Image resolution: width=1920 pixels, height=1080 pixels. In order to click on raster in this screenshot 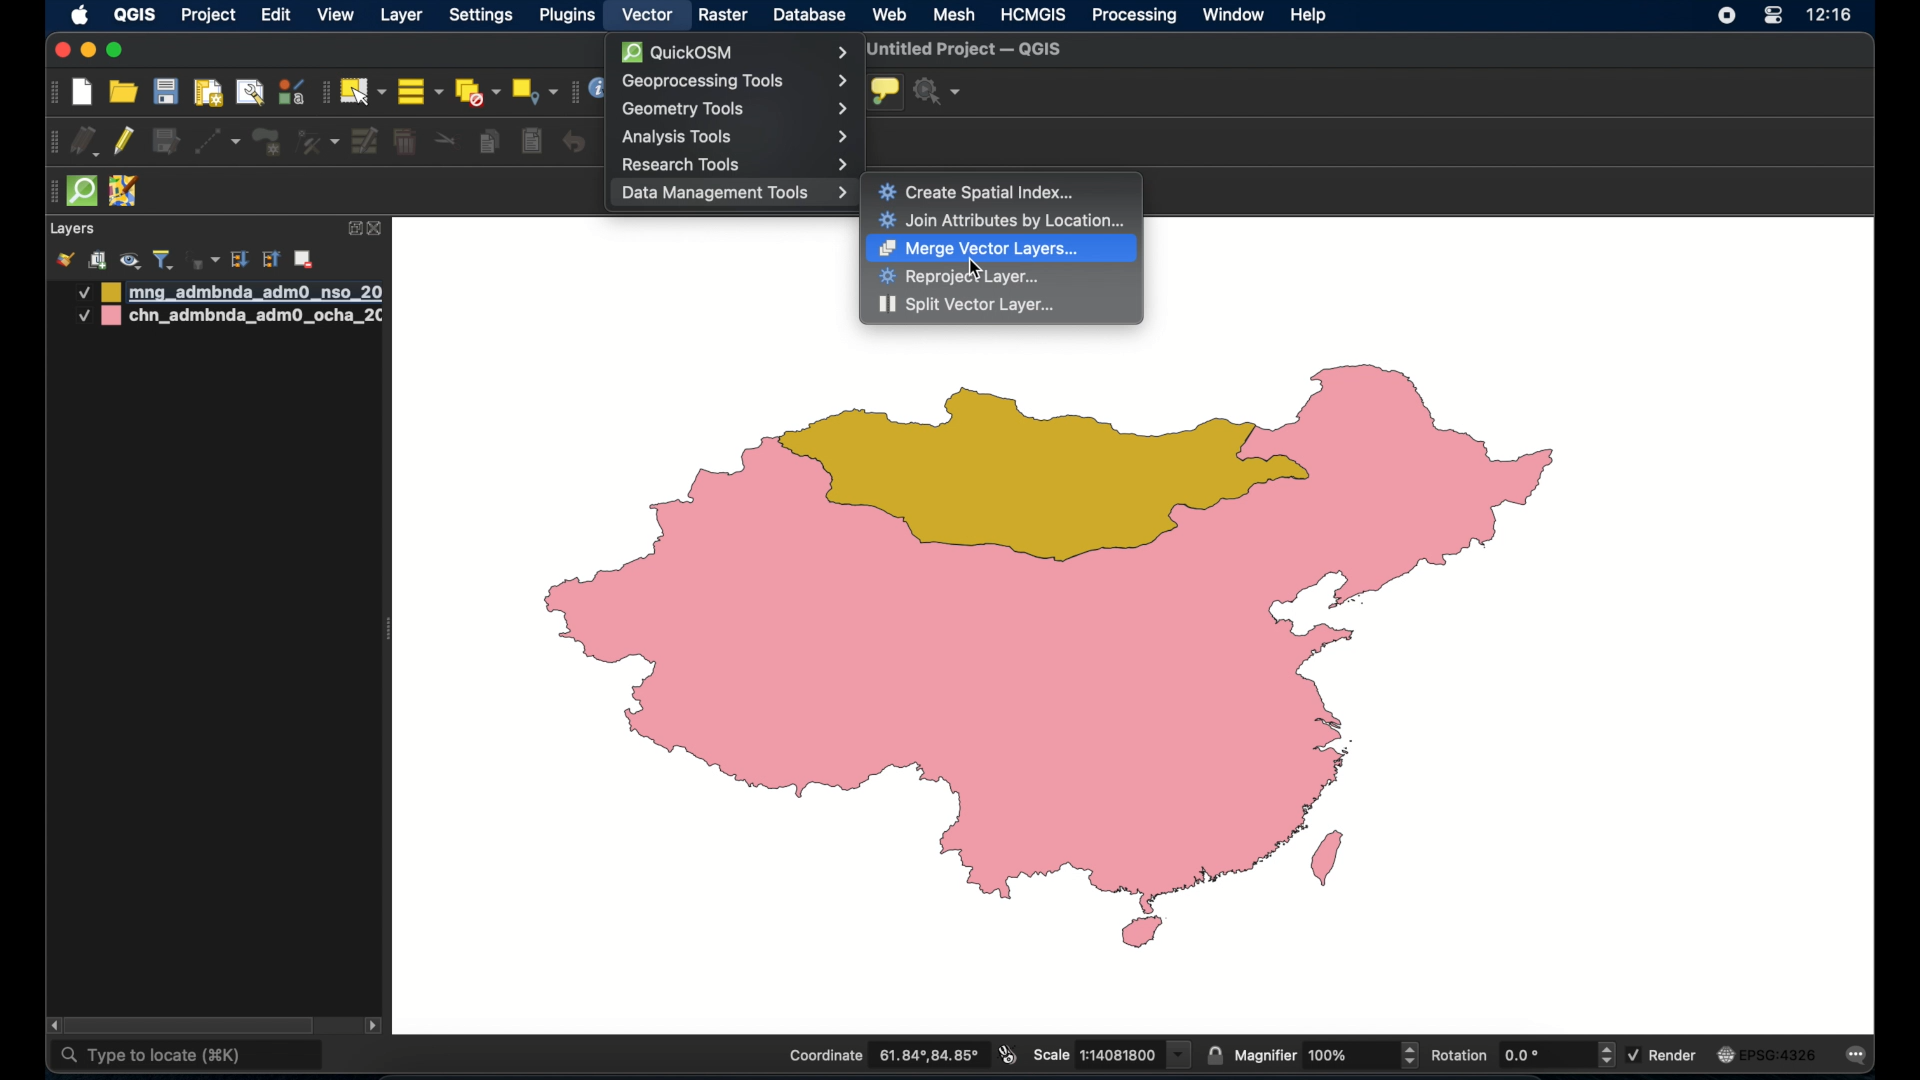, I will do `click(723, 16)`.